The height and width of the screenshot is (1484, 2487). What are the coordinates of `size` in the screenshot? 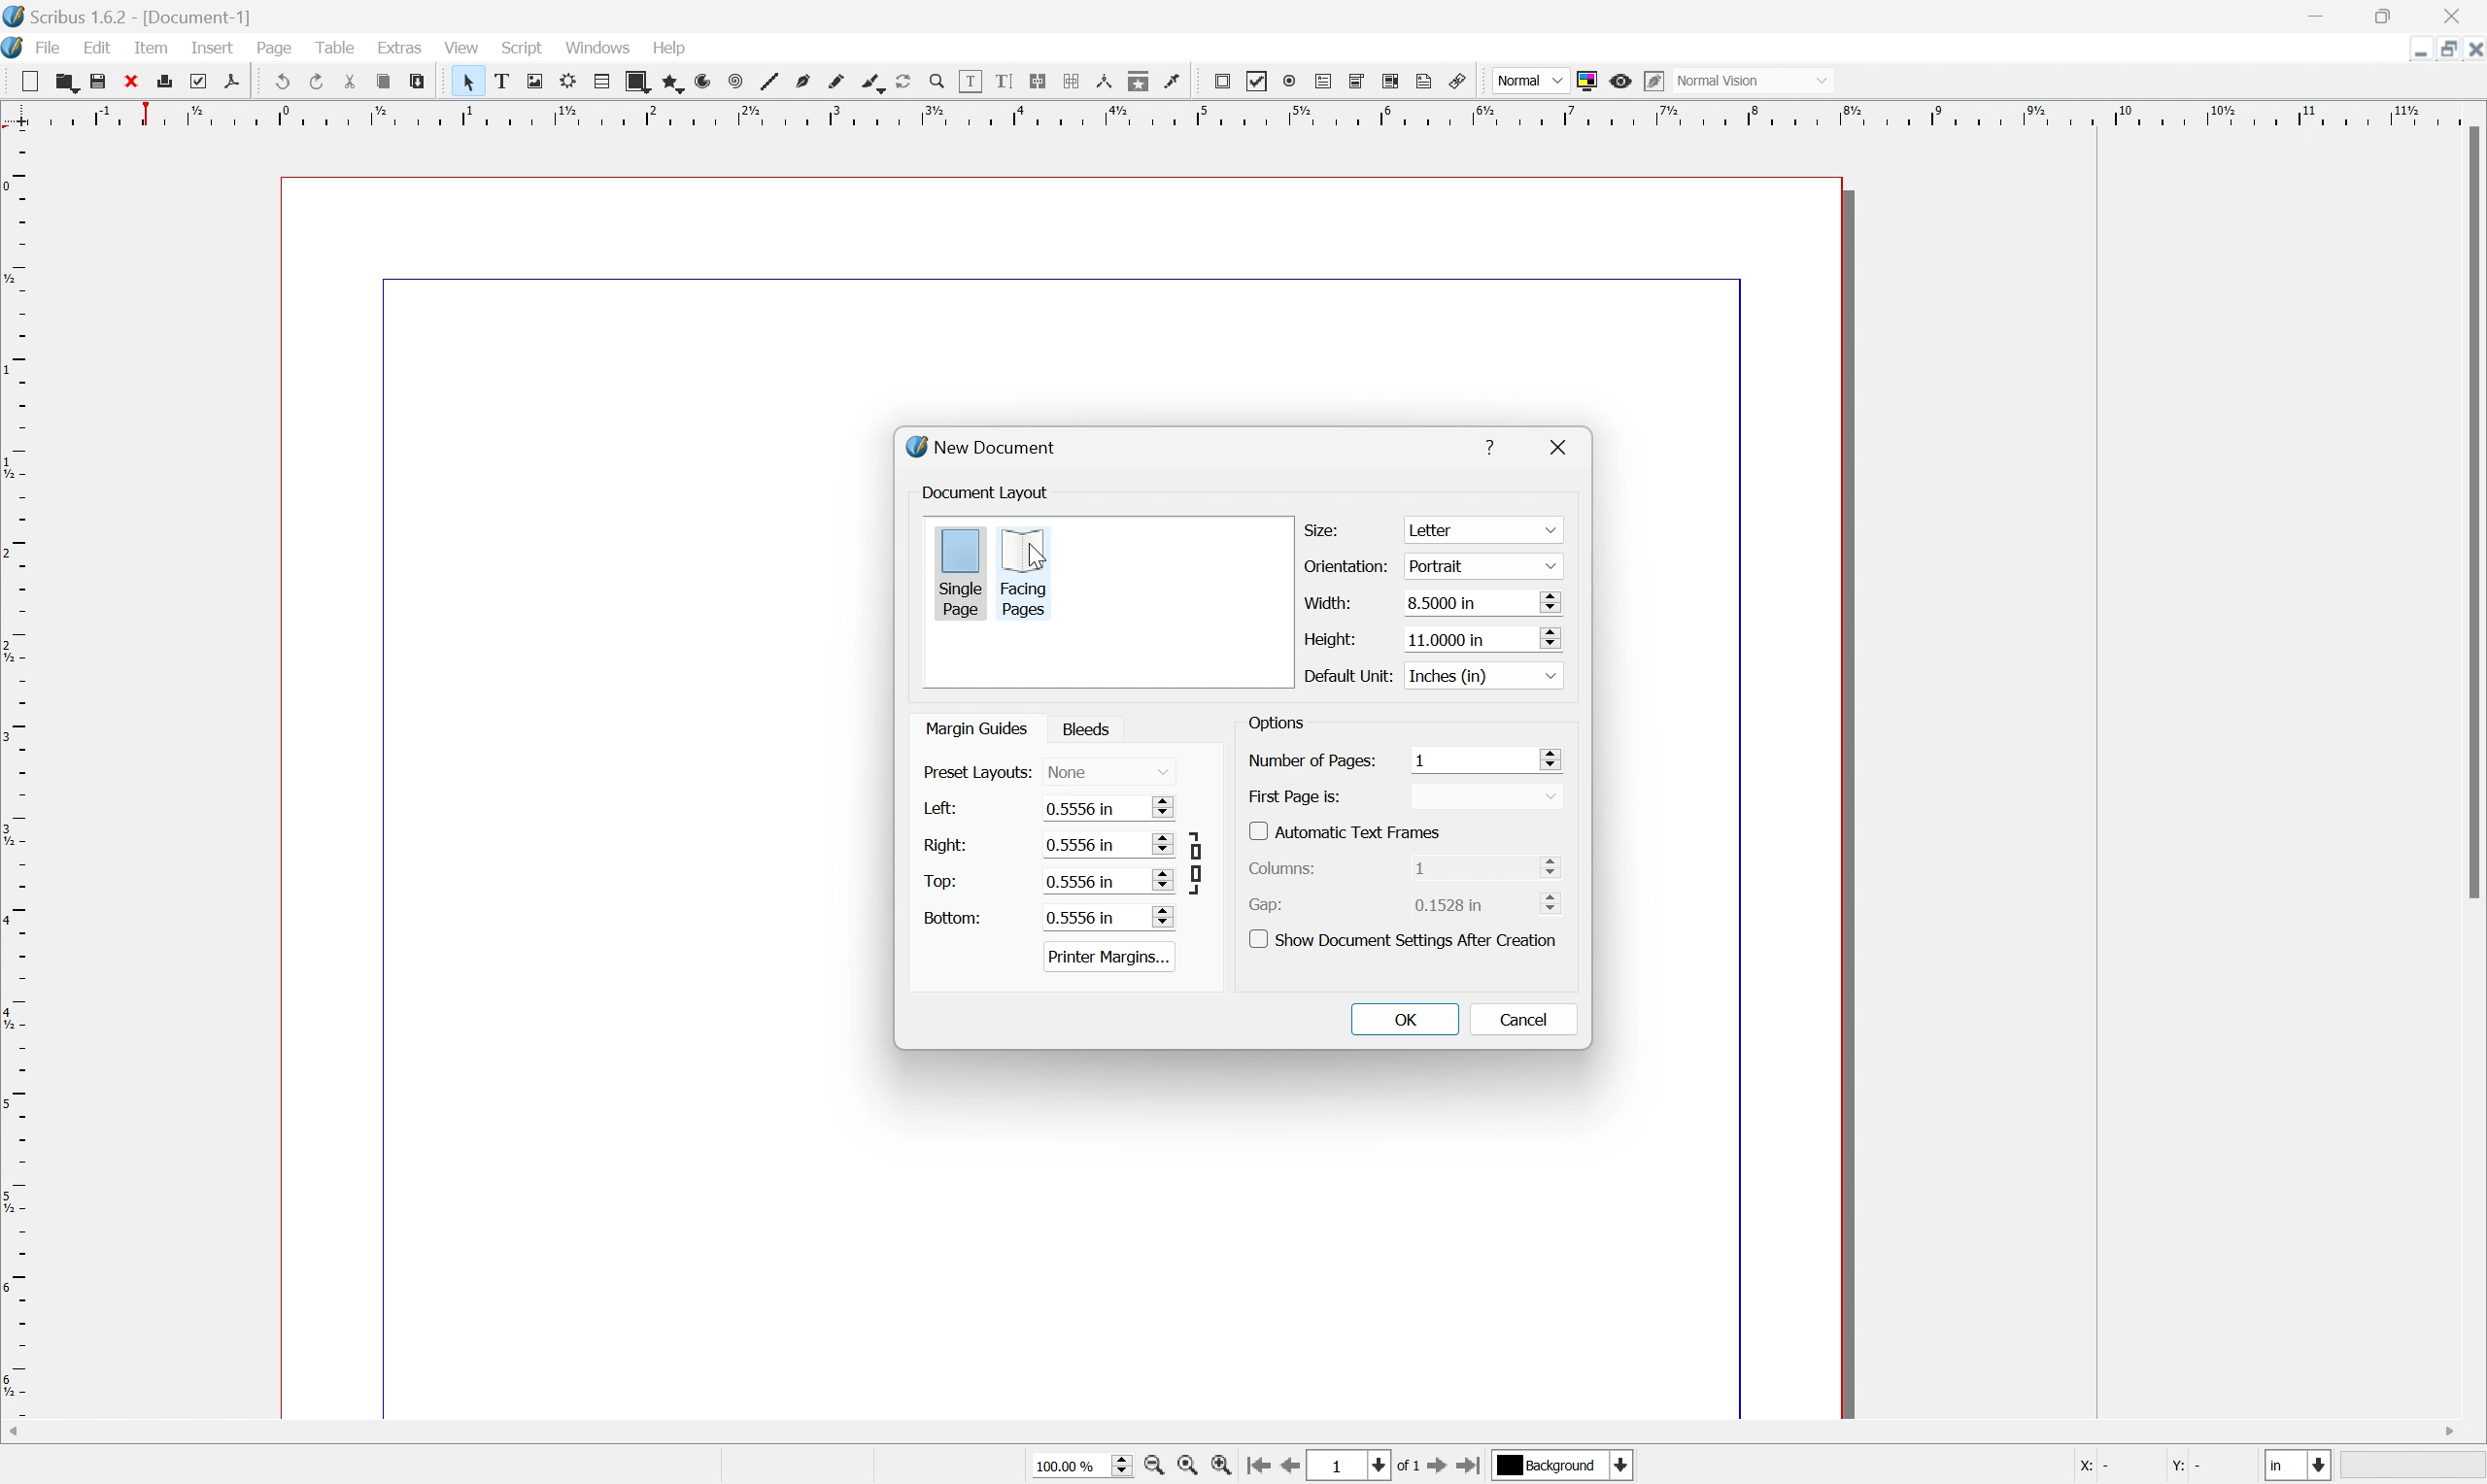 It's located at (1326, 528).